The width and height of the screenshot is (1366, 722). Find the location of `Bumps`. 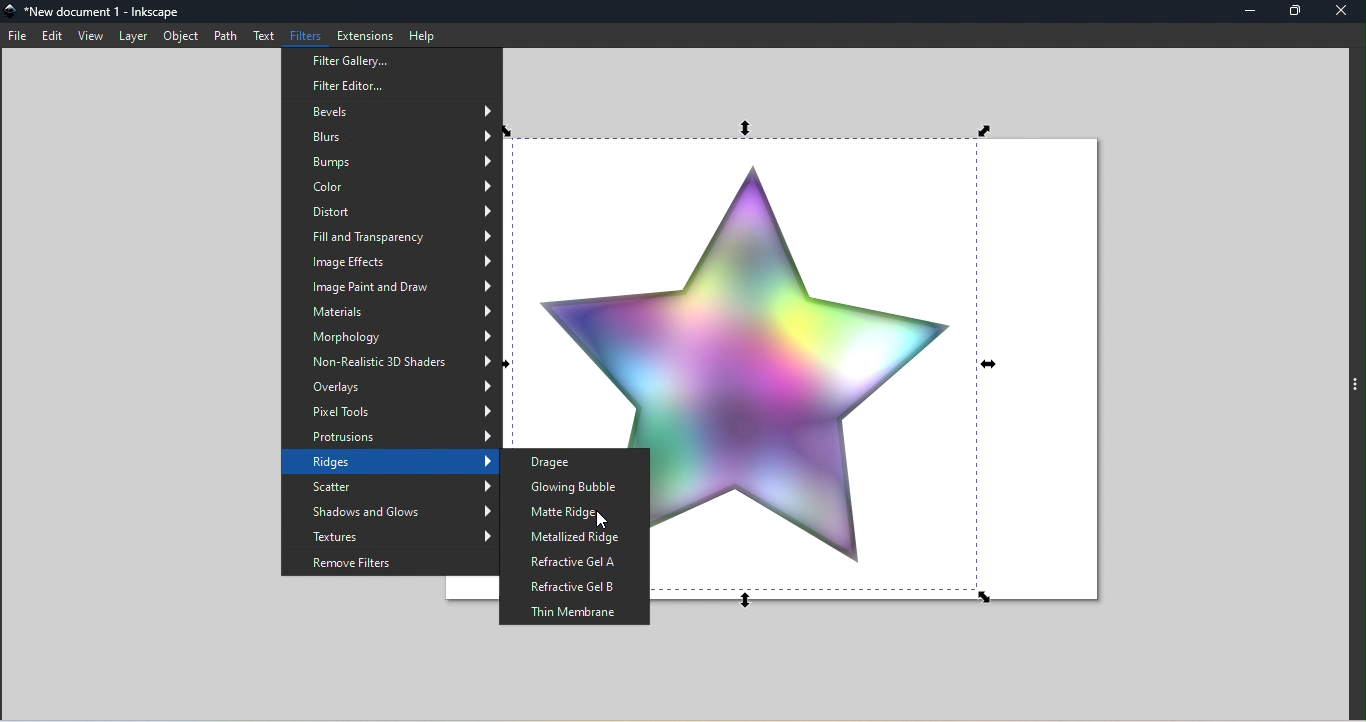

Bumps is located at coordinates (391, 162).